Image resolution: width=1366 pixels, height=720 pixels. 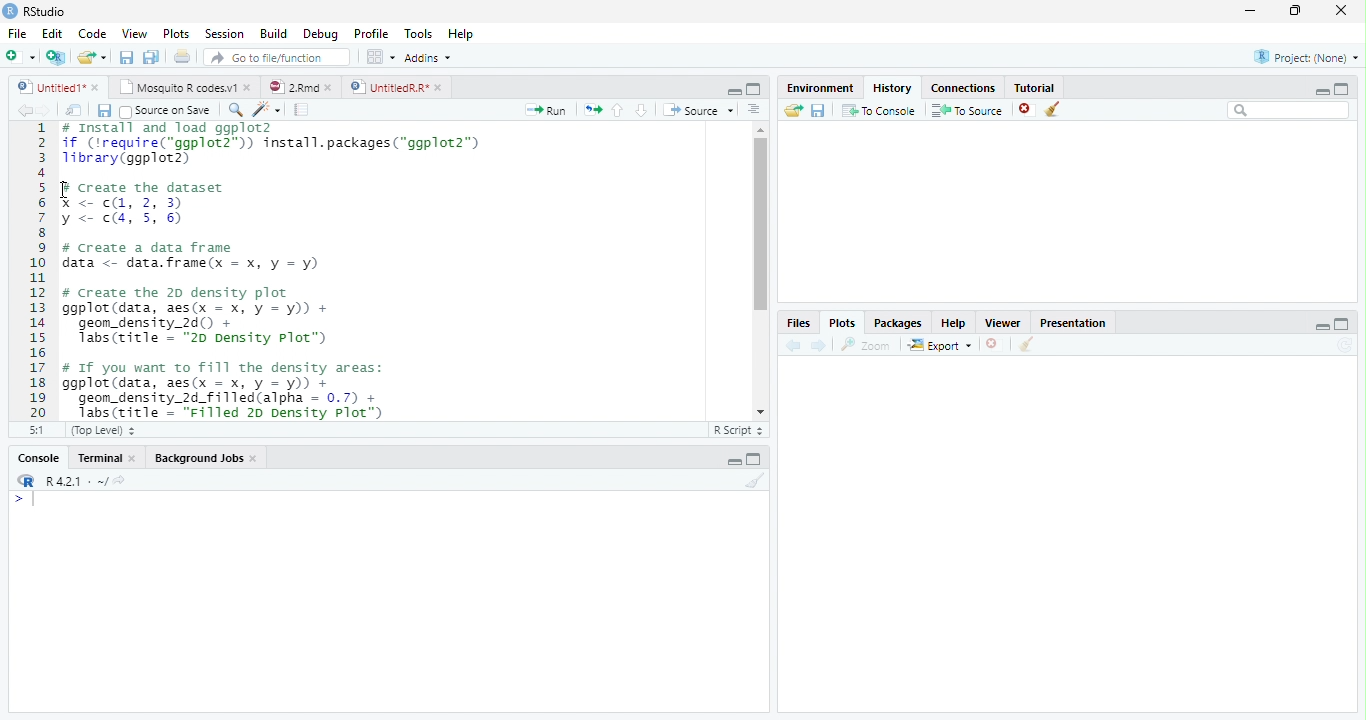 I want to click on print current file, so click(x=182, y=56).